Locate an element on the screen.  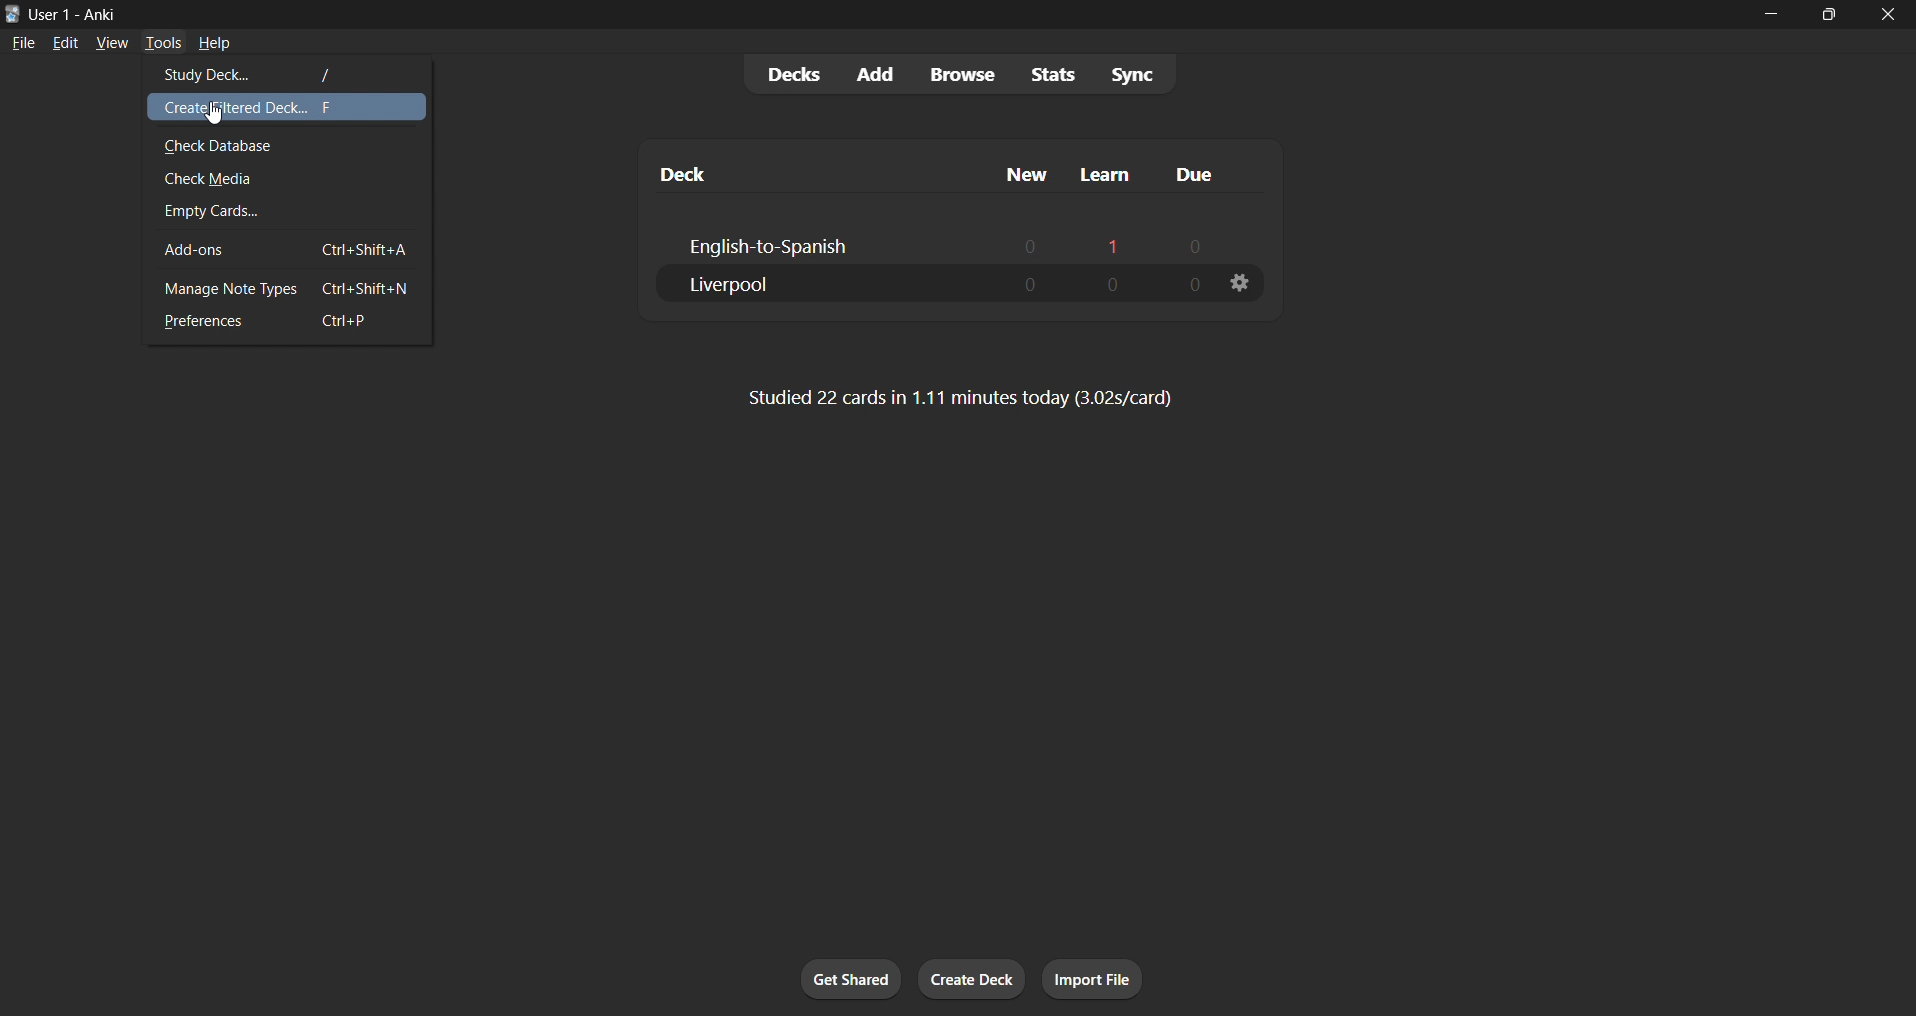
edit is located at coordinates (65, 41).